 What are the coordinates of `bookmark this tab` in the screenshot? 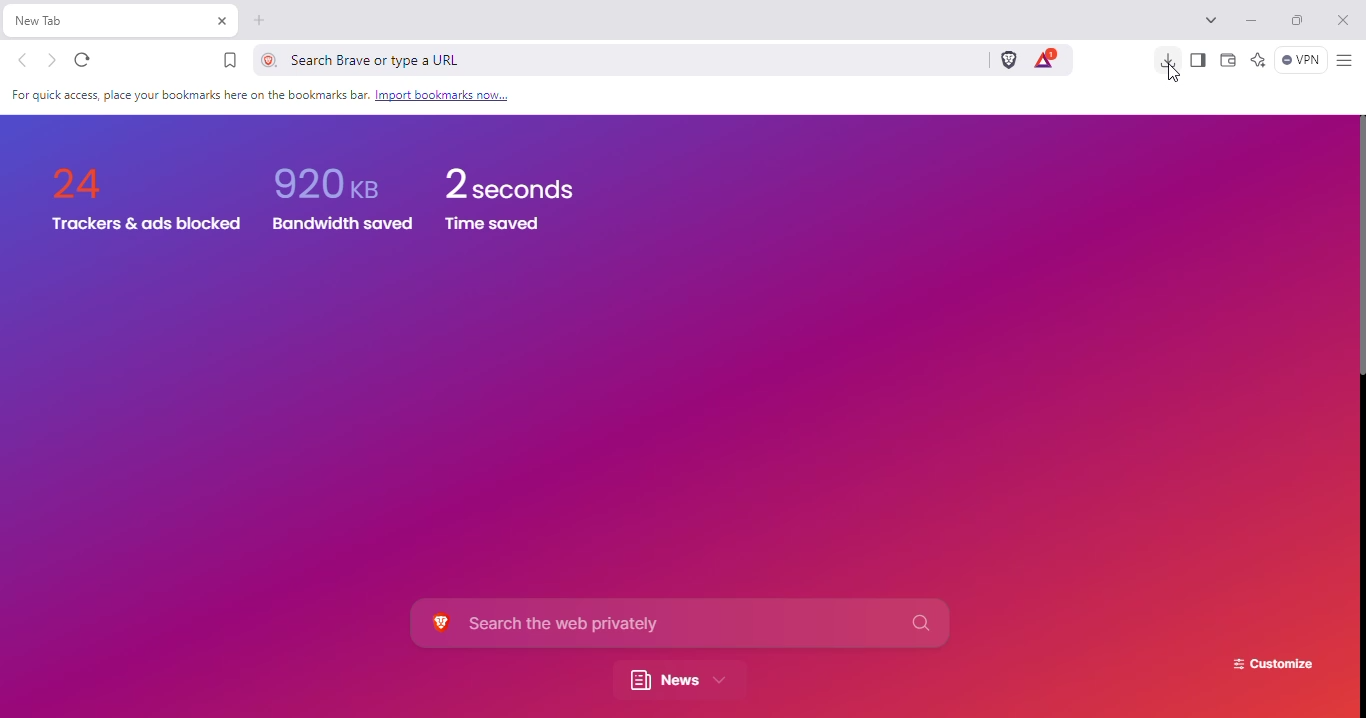 It's located at (231, 60).